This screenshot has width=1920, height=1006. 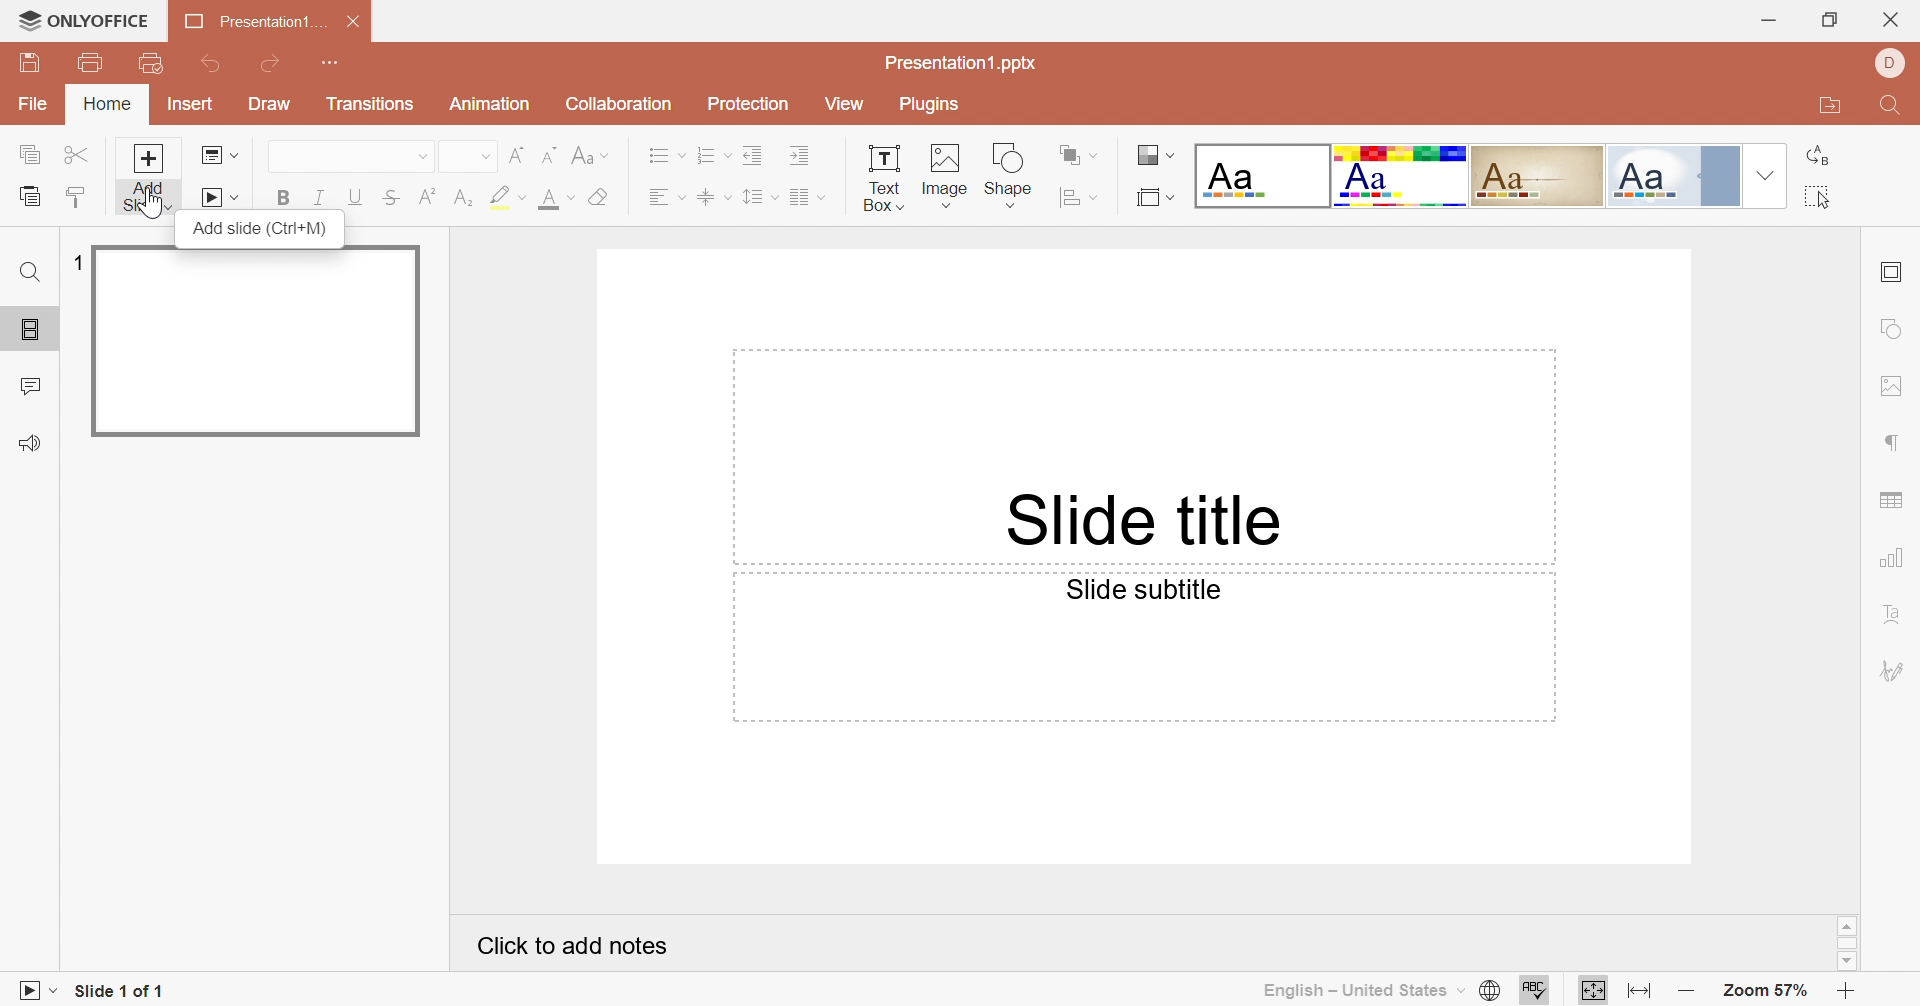 I want to click on Highlight color, so click(x=508, y=195).